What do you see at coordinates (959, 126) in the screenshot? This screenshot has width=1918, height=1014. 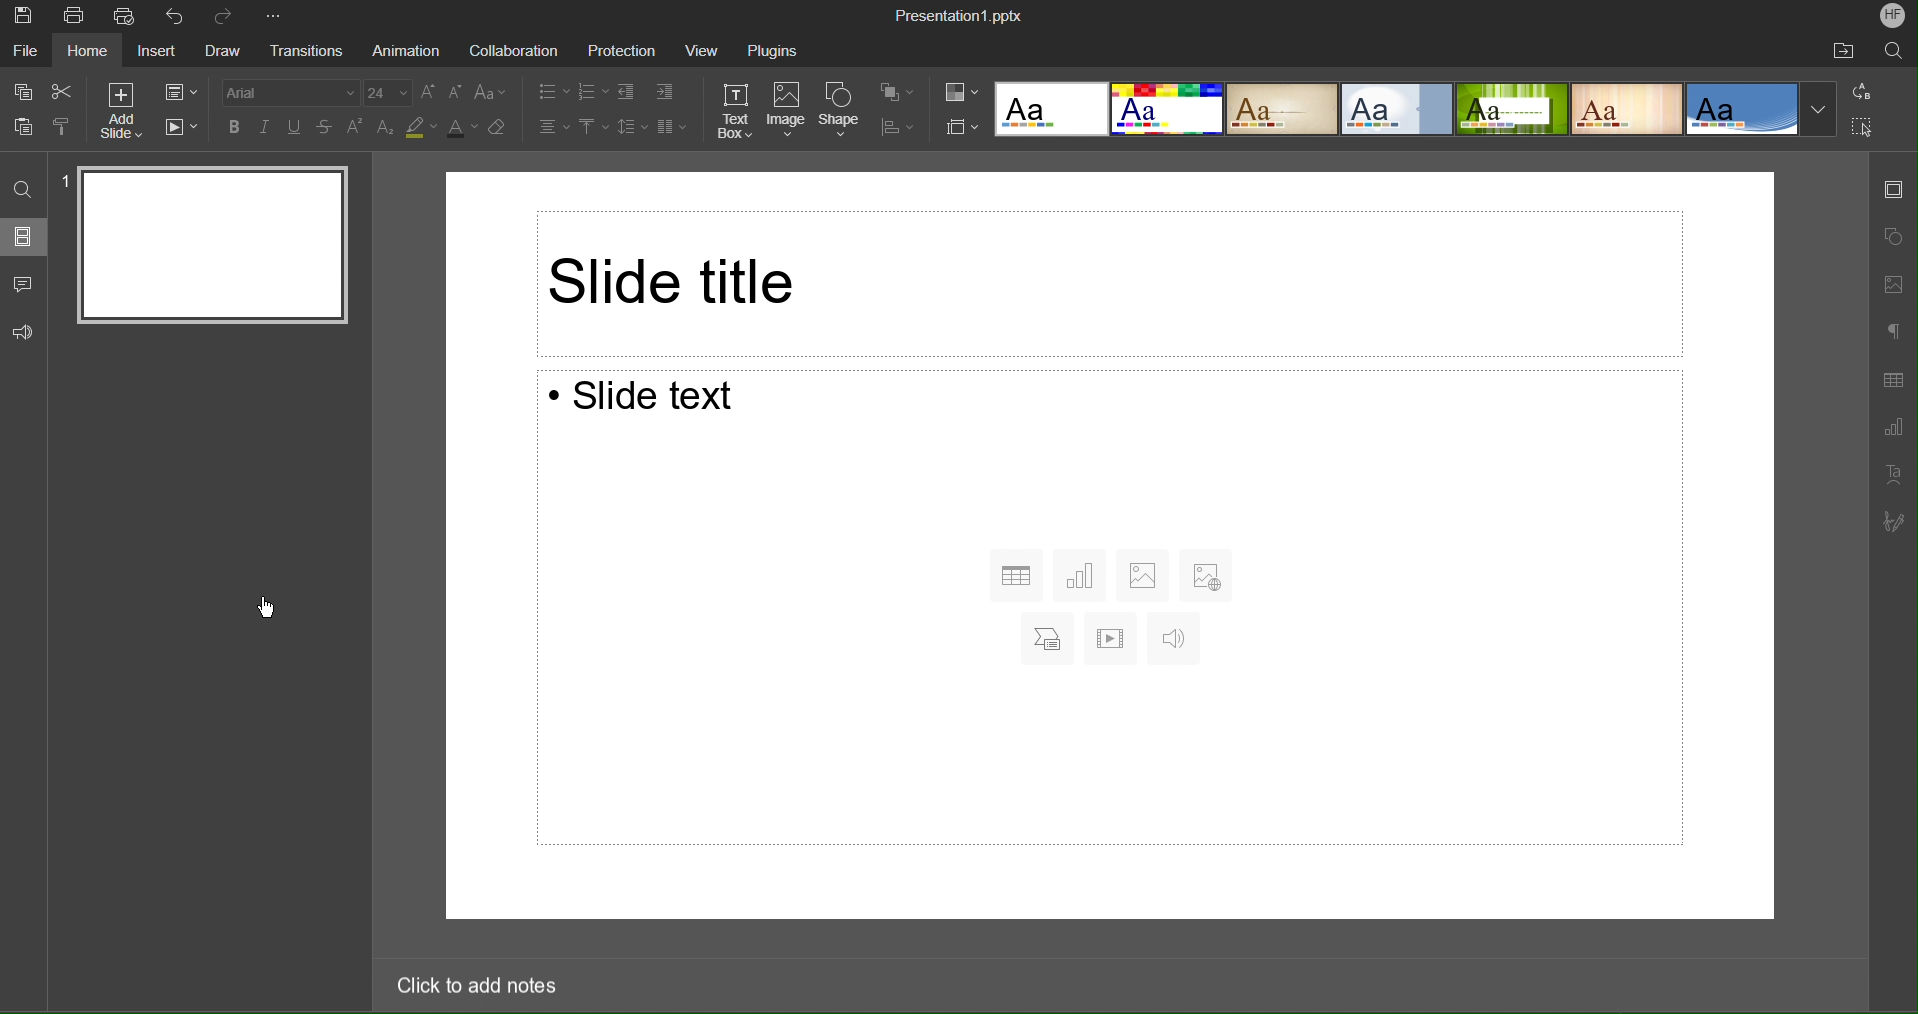 I see `Slide Settings` at bounding box center [959, 126].